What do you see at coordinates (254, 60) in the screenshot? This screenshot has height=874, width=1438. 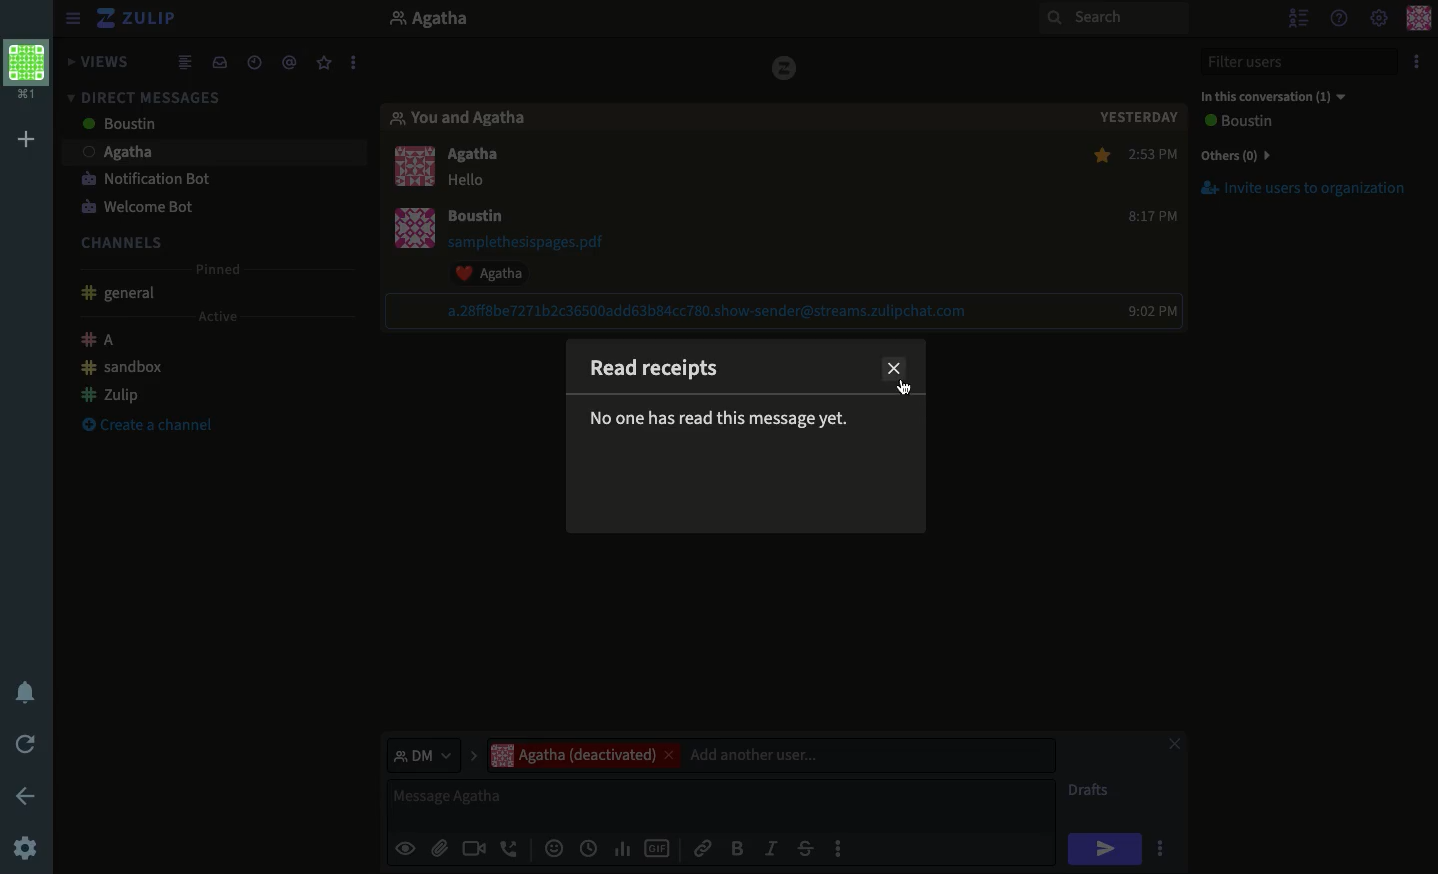 I see `Time` at bounding box center [254, 60].